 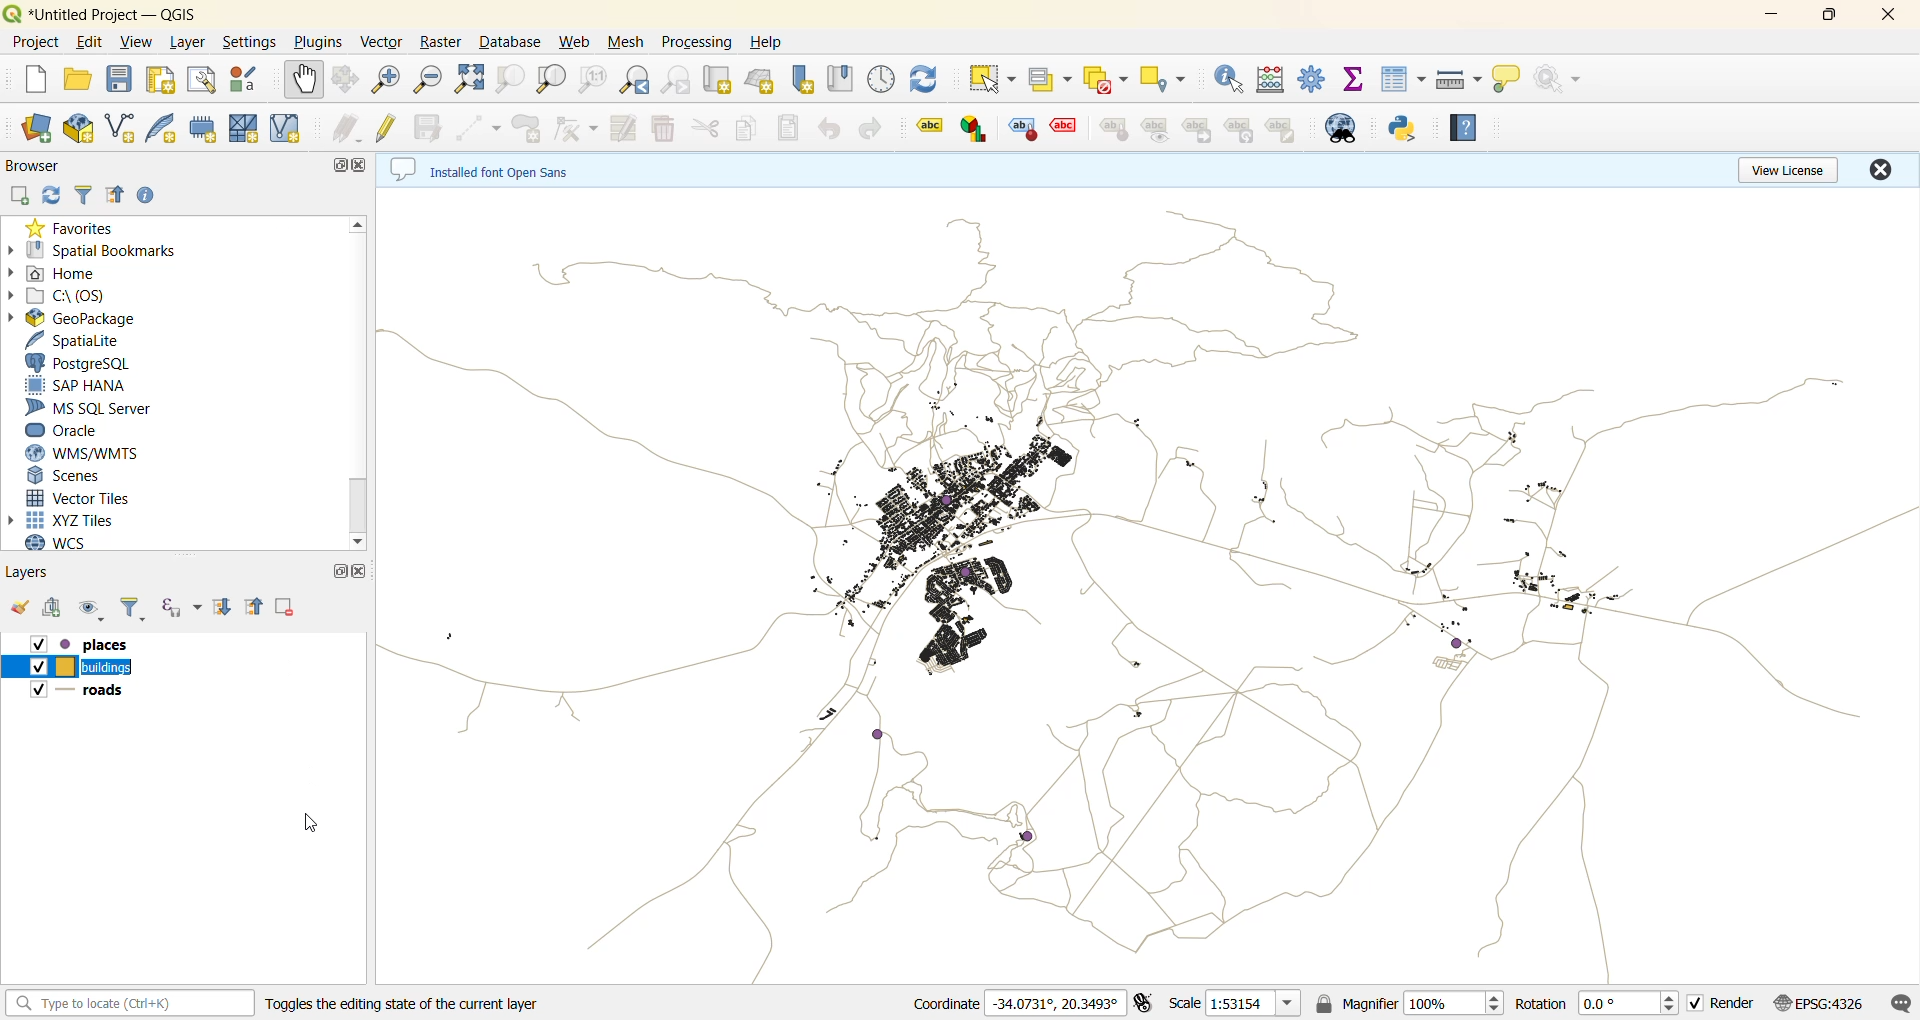 I want to click on undo, so click(x=829, y=129).